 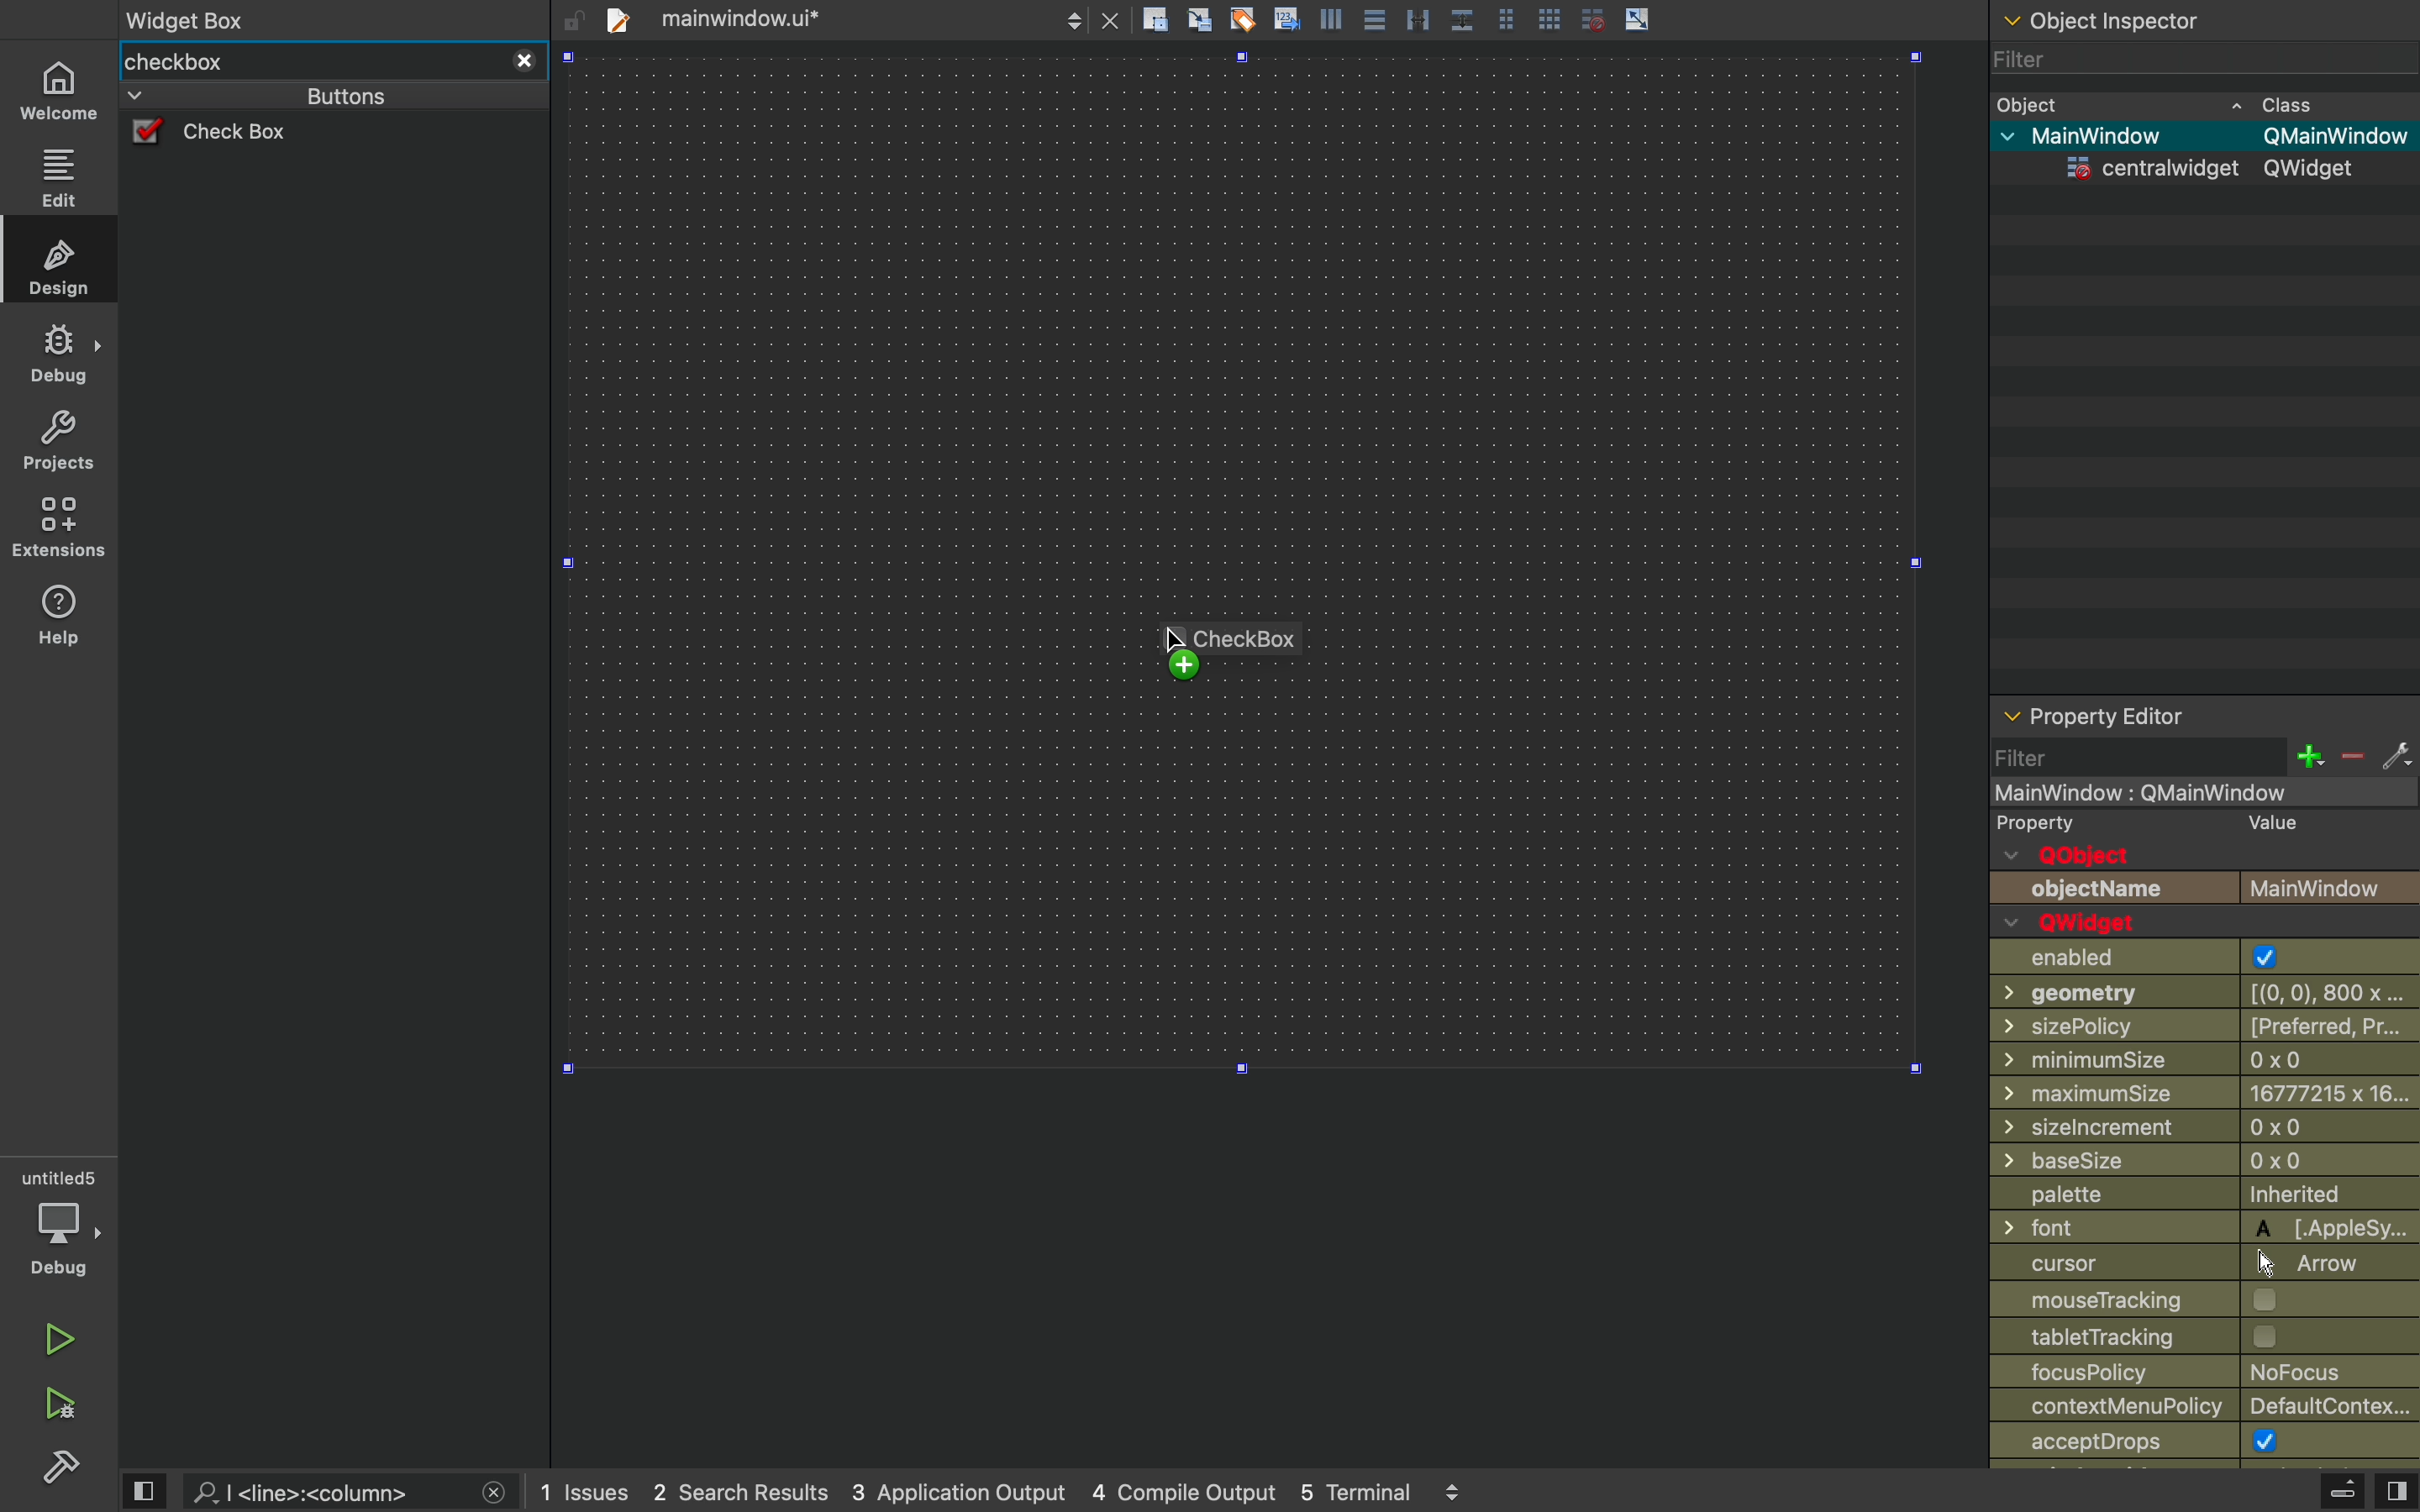 What do you see at coordinates (759, 19) in the screenshot?
I see `file tab` at bounding box center [759, 19].